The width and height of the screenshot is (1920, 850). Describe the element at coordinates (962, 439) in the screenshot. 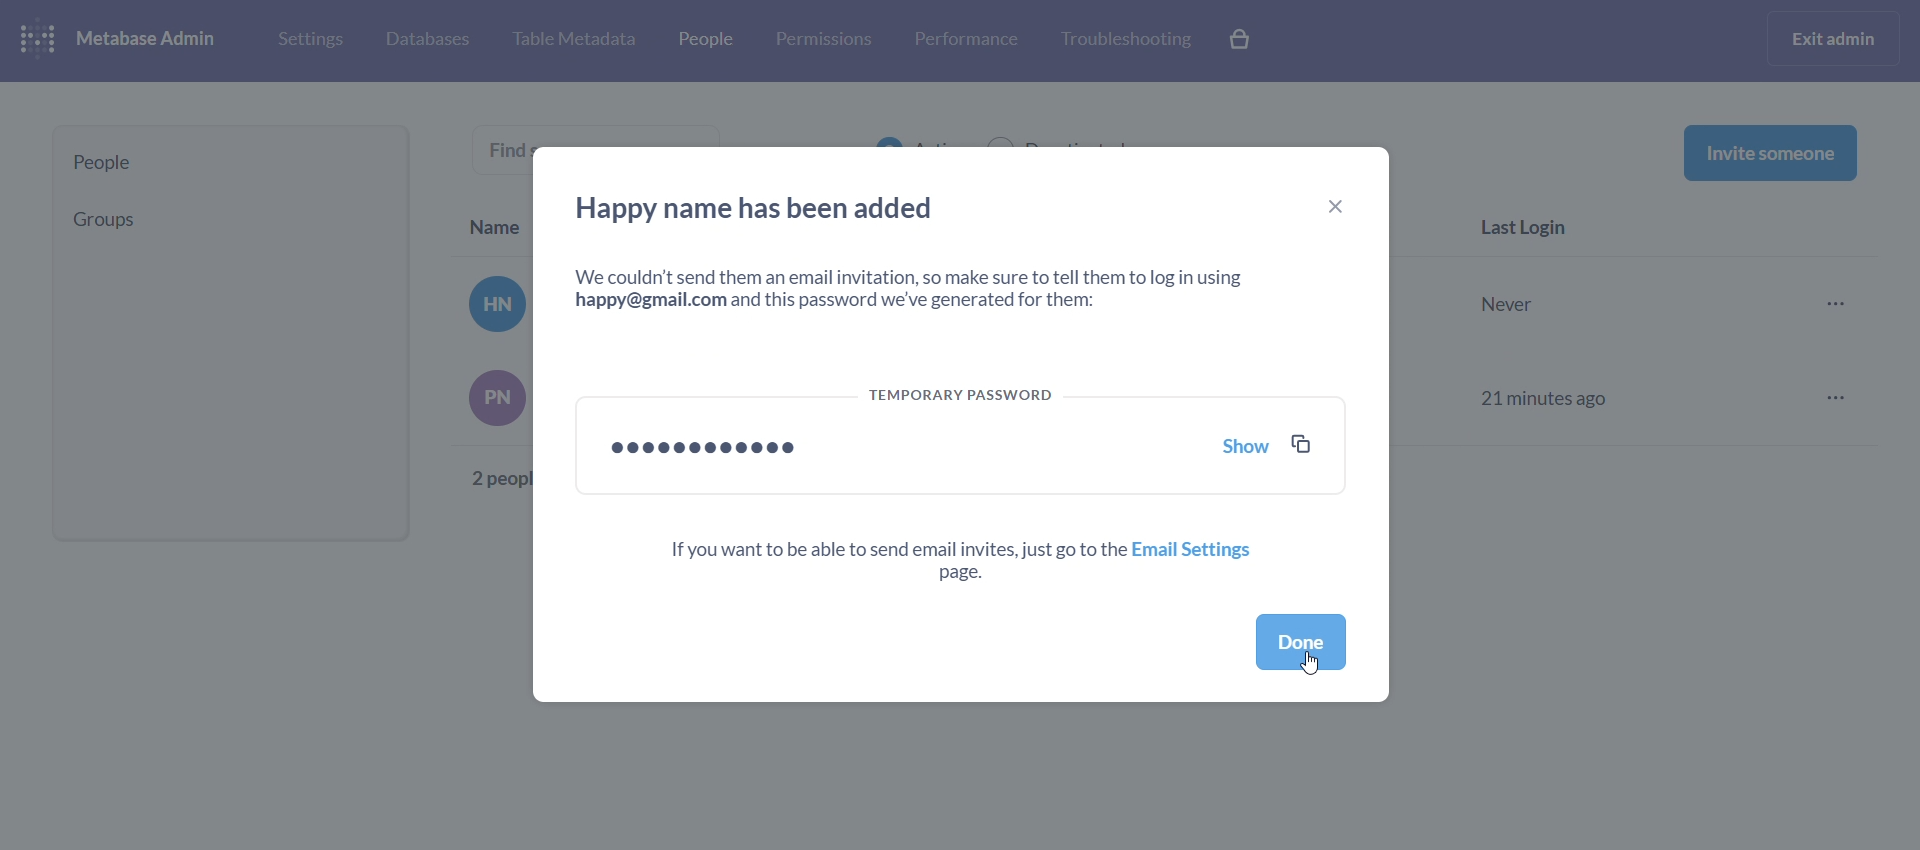

I see `temporary password` at that location.